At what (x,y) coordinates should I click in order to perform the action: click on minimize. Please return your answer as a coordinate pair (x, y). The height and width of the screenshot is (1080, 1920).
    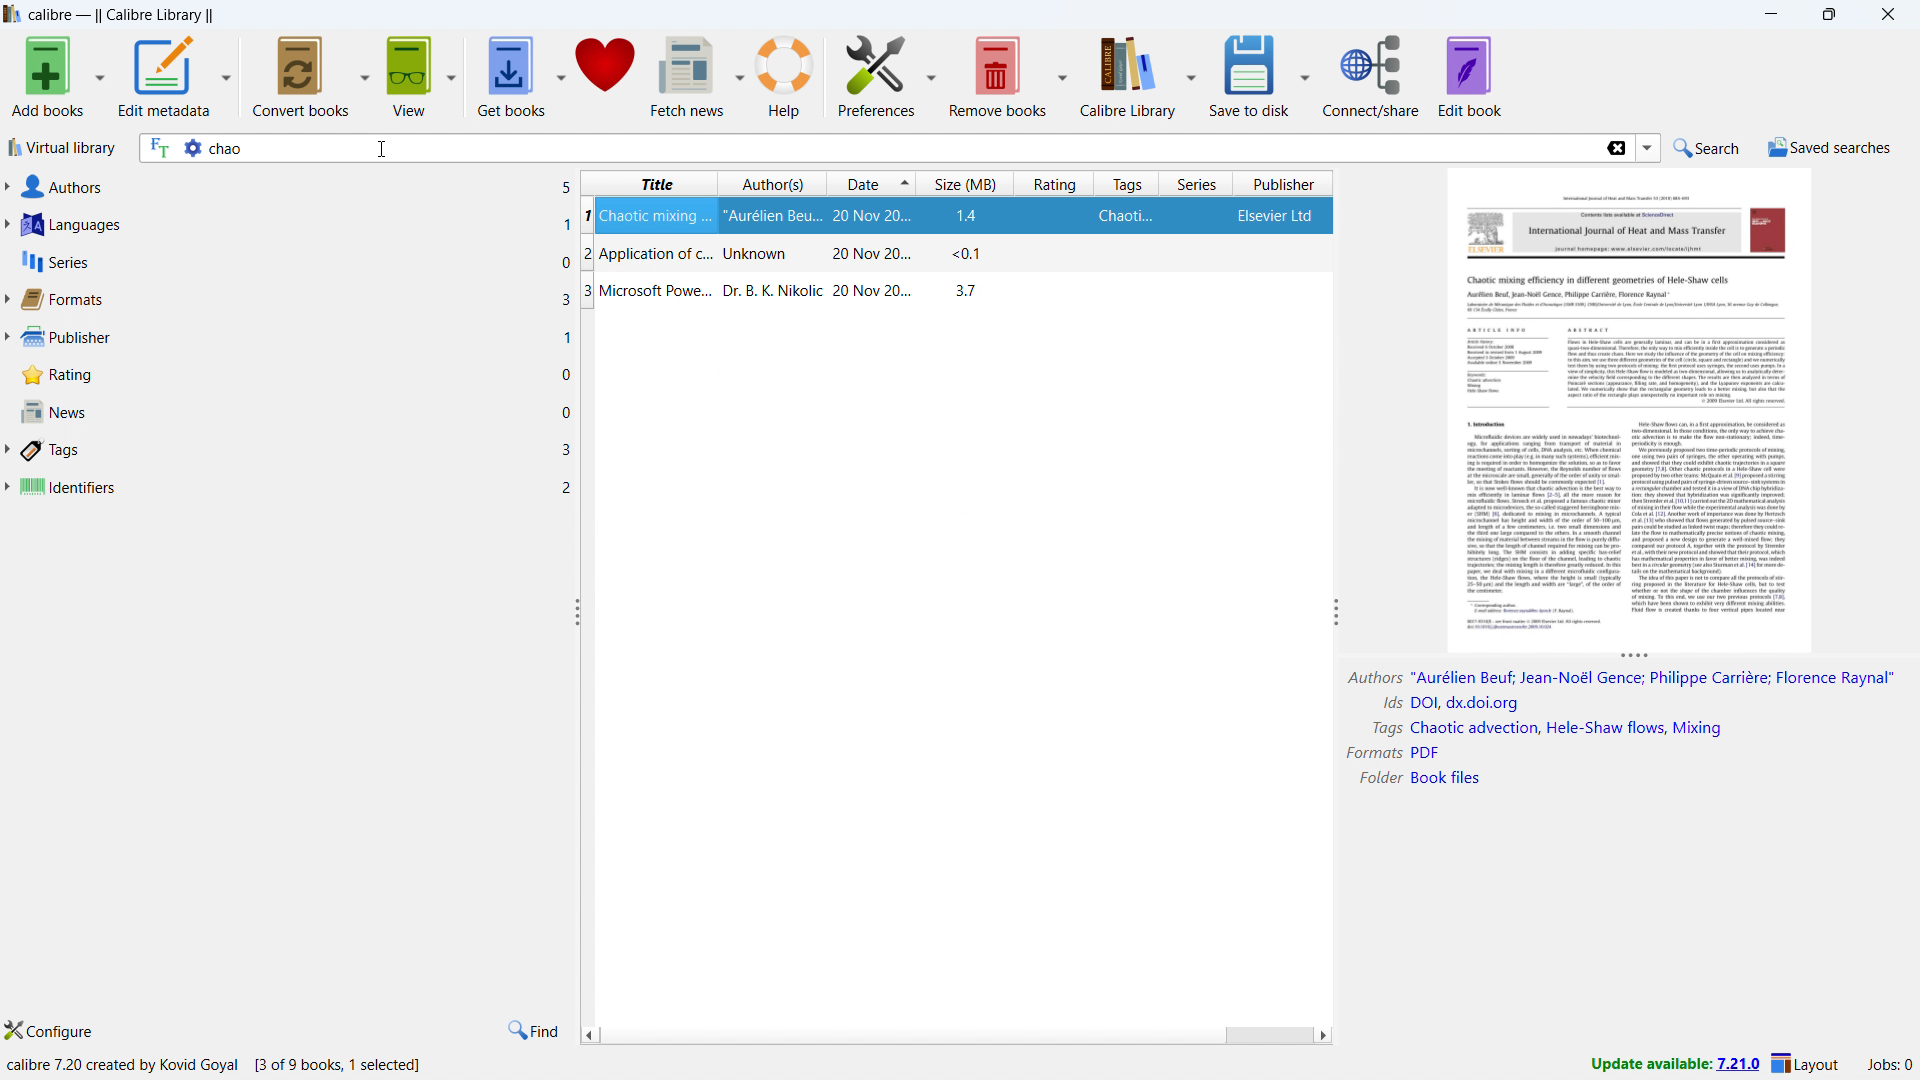
    Looking at the image, I should click on (1772, 12).